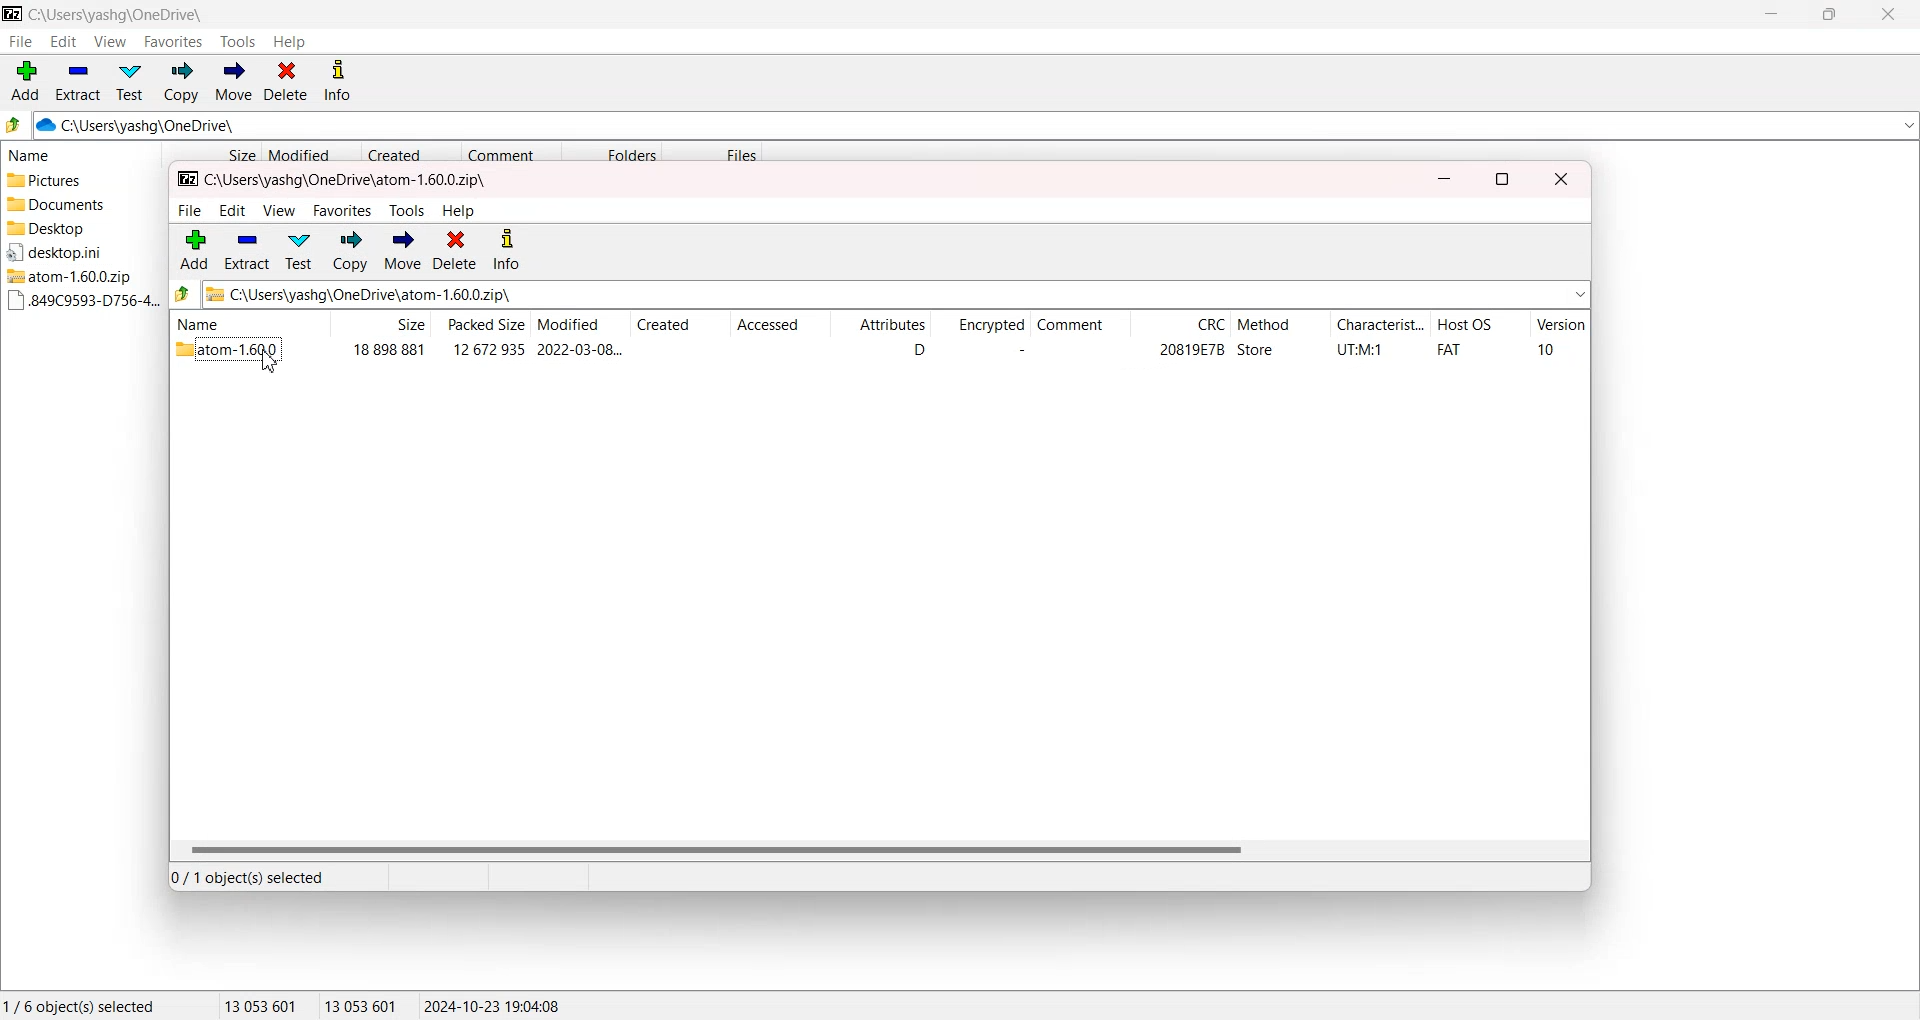 This screenshot has height=1020, width=1920. What do you see at coordinates (232, 211) in the screenshot?
I see `edit` at bounding box center [232, 211].